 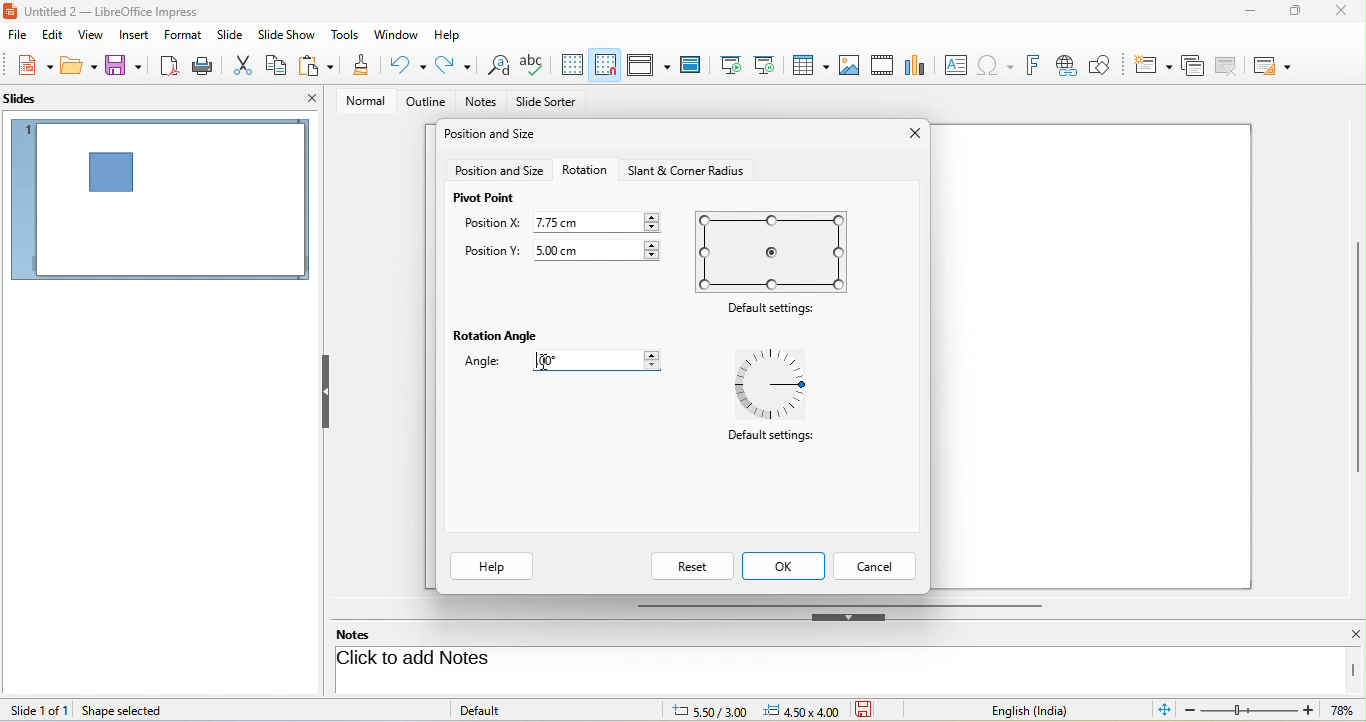 I want to click on copy, so click(x=278, y=63).